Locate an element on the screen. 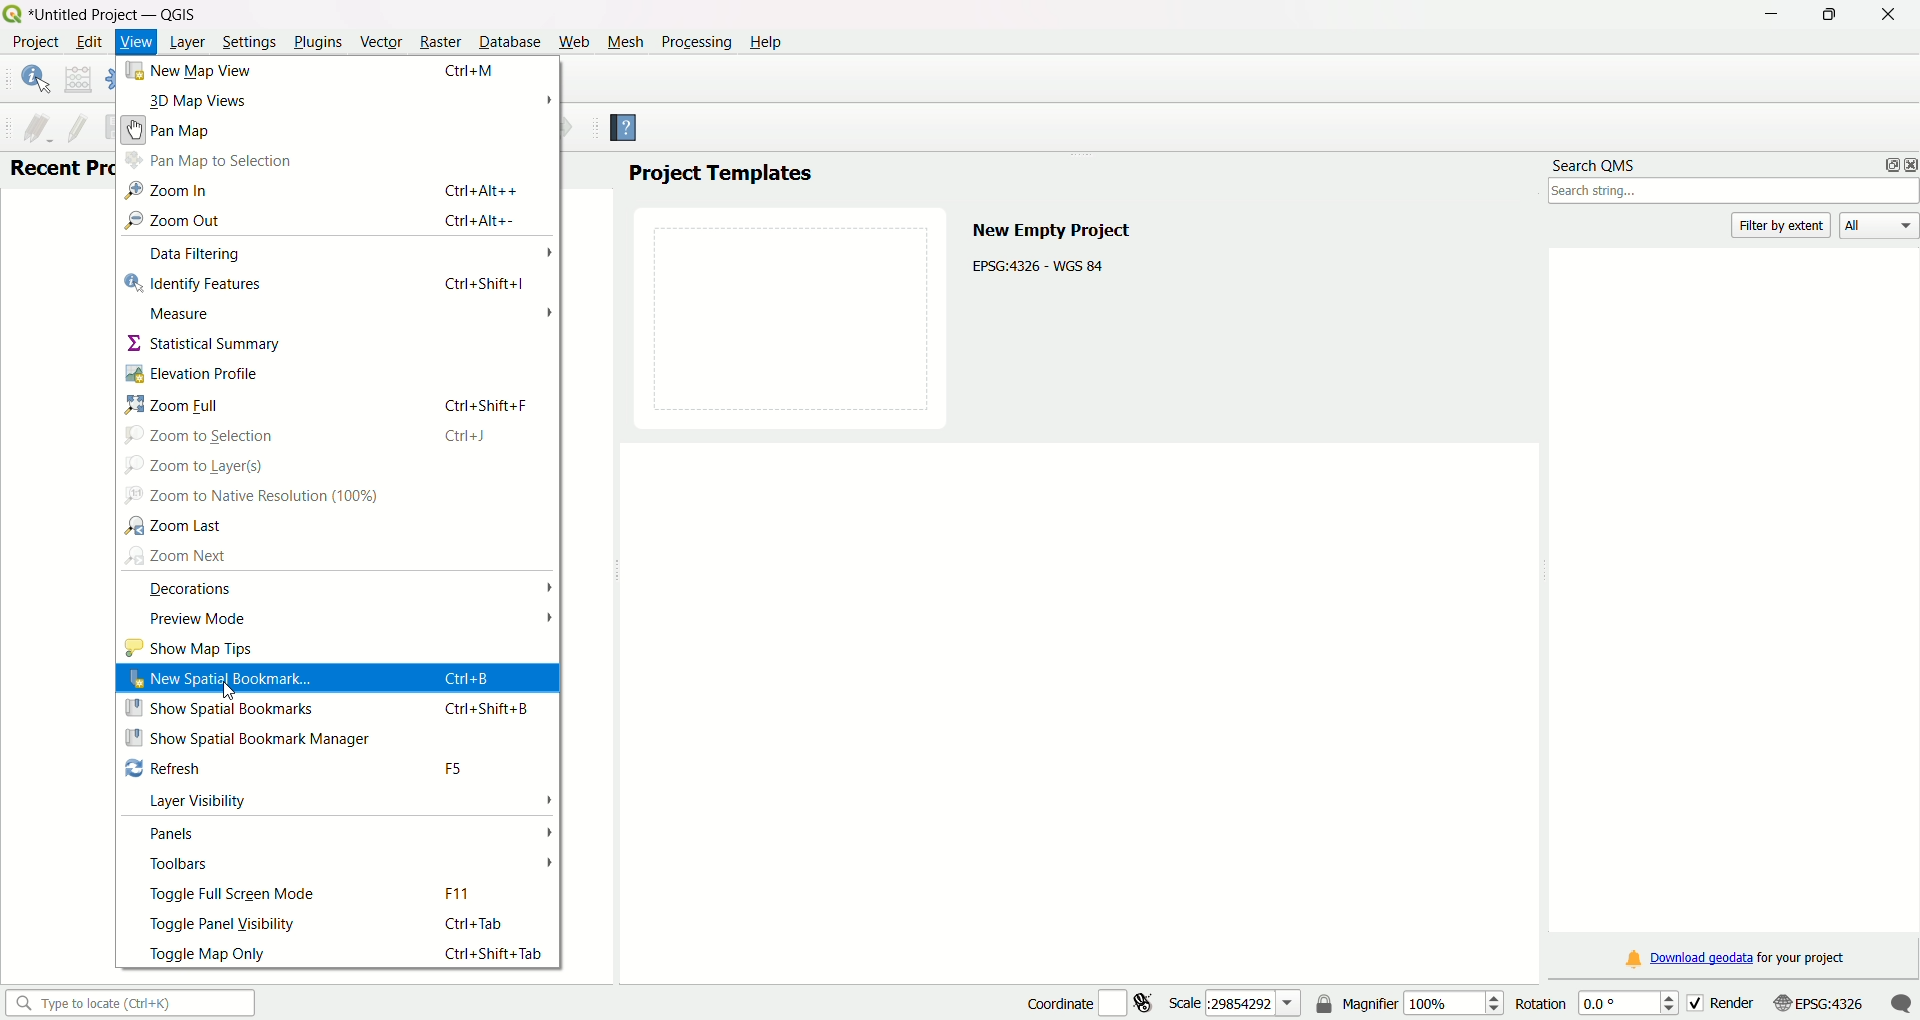 This screenshot has width=1920, height=1020. show spatial bookmark is located at coordinates (222, 709).